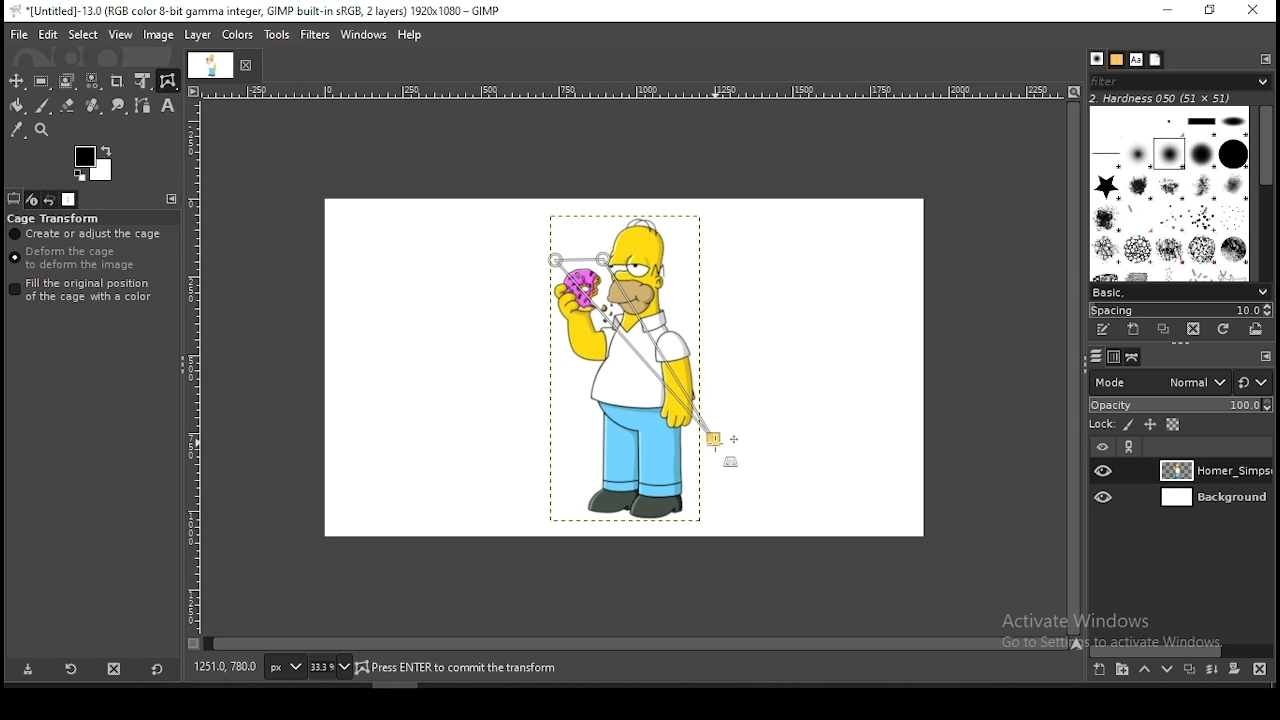  What do you see at coordinates (316, 35) in the screenshot?
I see `filters` at bounding box center [316, 35].